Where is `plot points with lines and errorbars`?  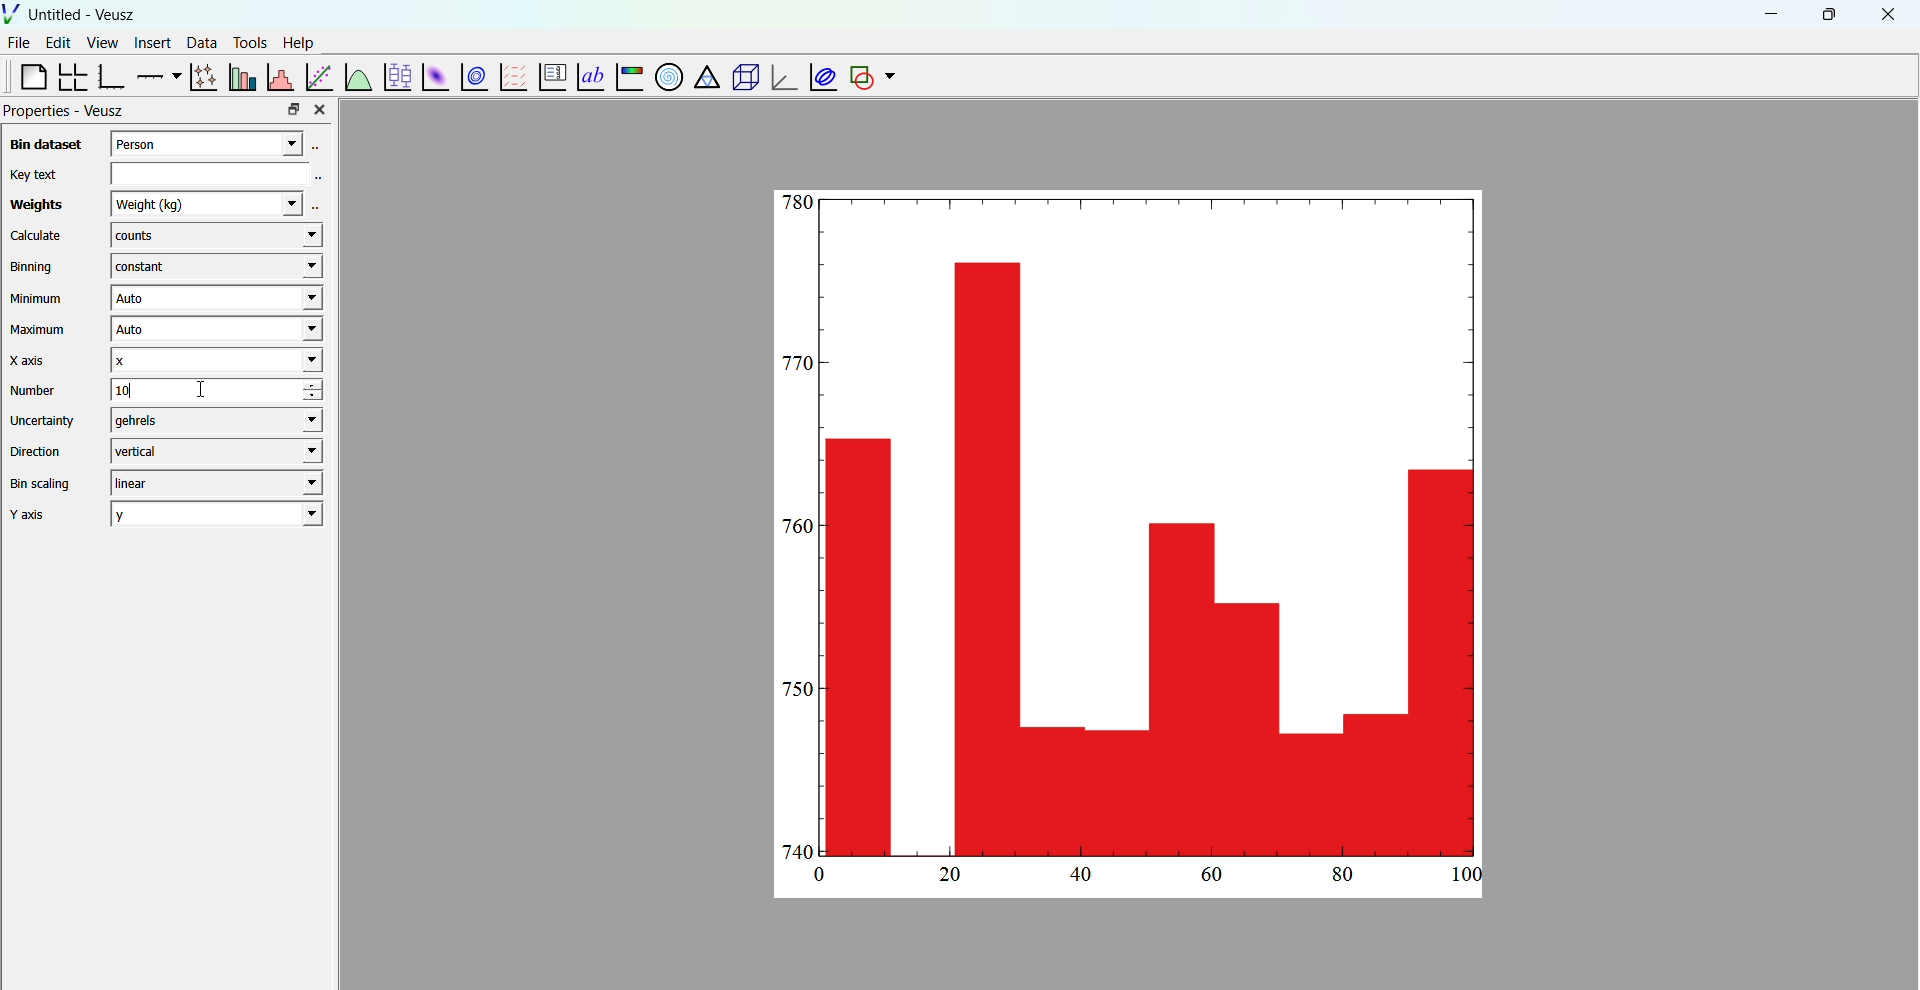
plot points with lines and errorbars is located at coordinates (201, 77).